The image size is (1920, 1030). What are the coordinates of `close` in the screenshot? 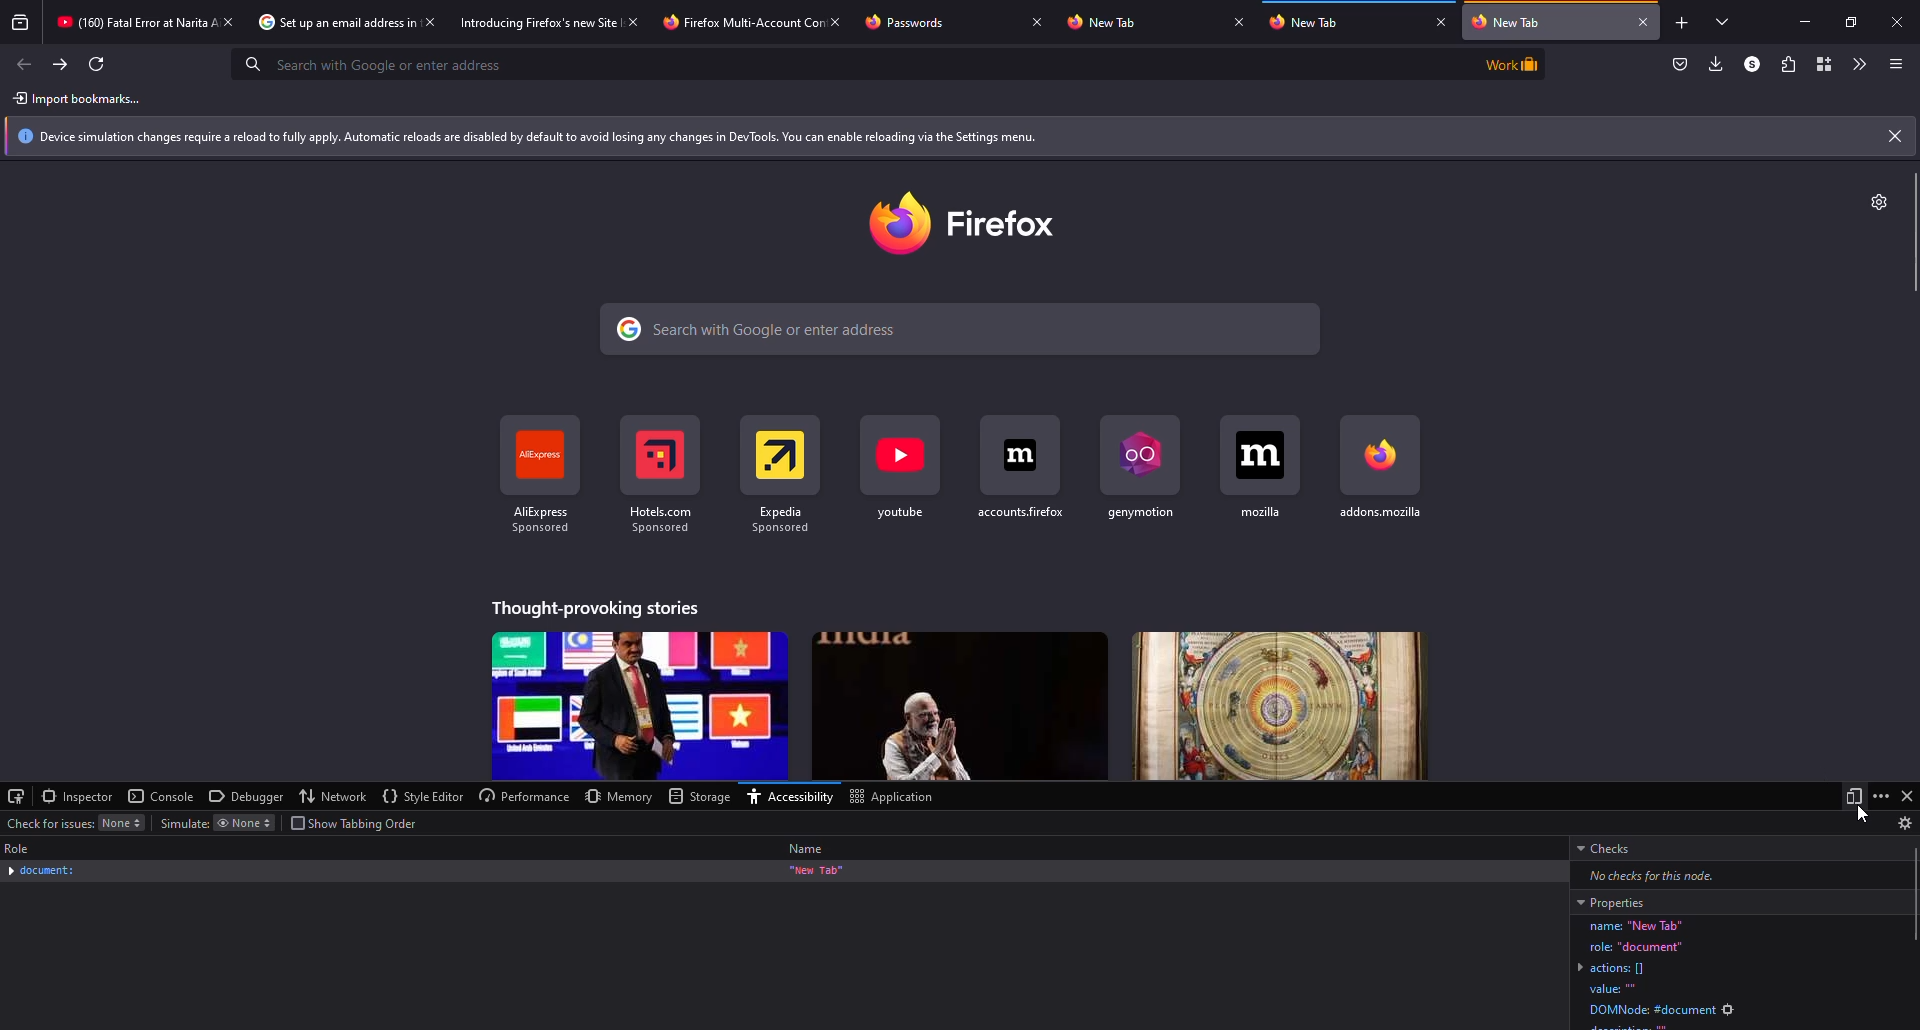 It's located at (631, 21).